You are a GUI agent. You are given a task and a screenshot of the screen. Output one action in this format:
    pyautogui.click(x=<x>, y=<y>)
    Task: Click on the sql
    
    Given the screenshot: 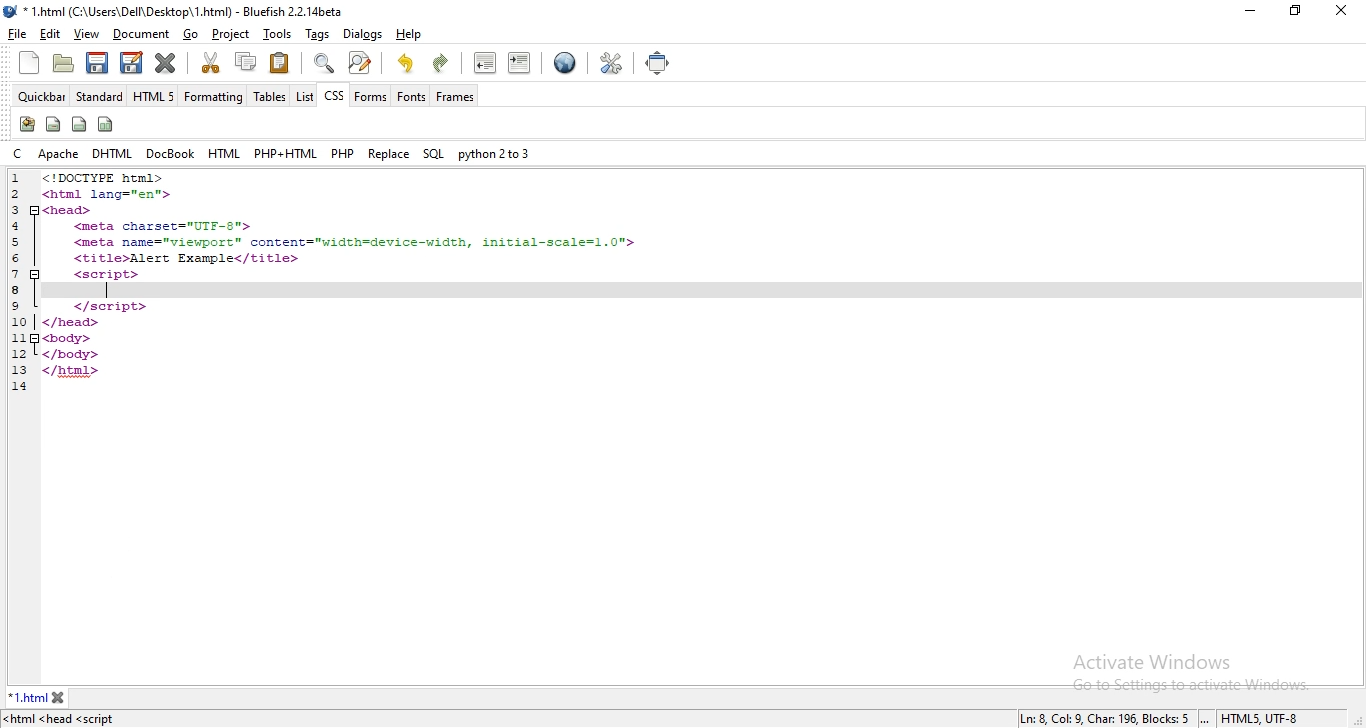 What is the action you would take?
    pyautogui.click(x=433, y=154)
    